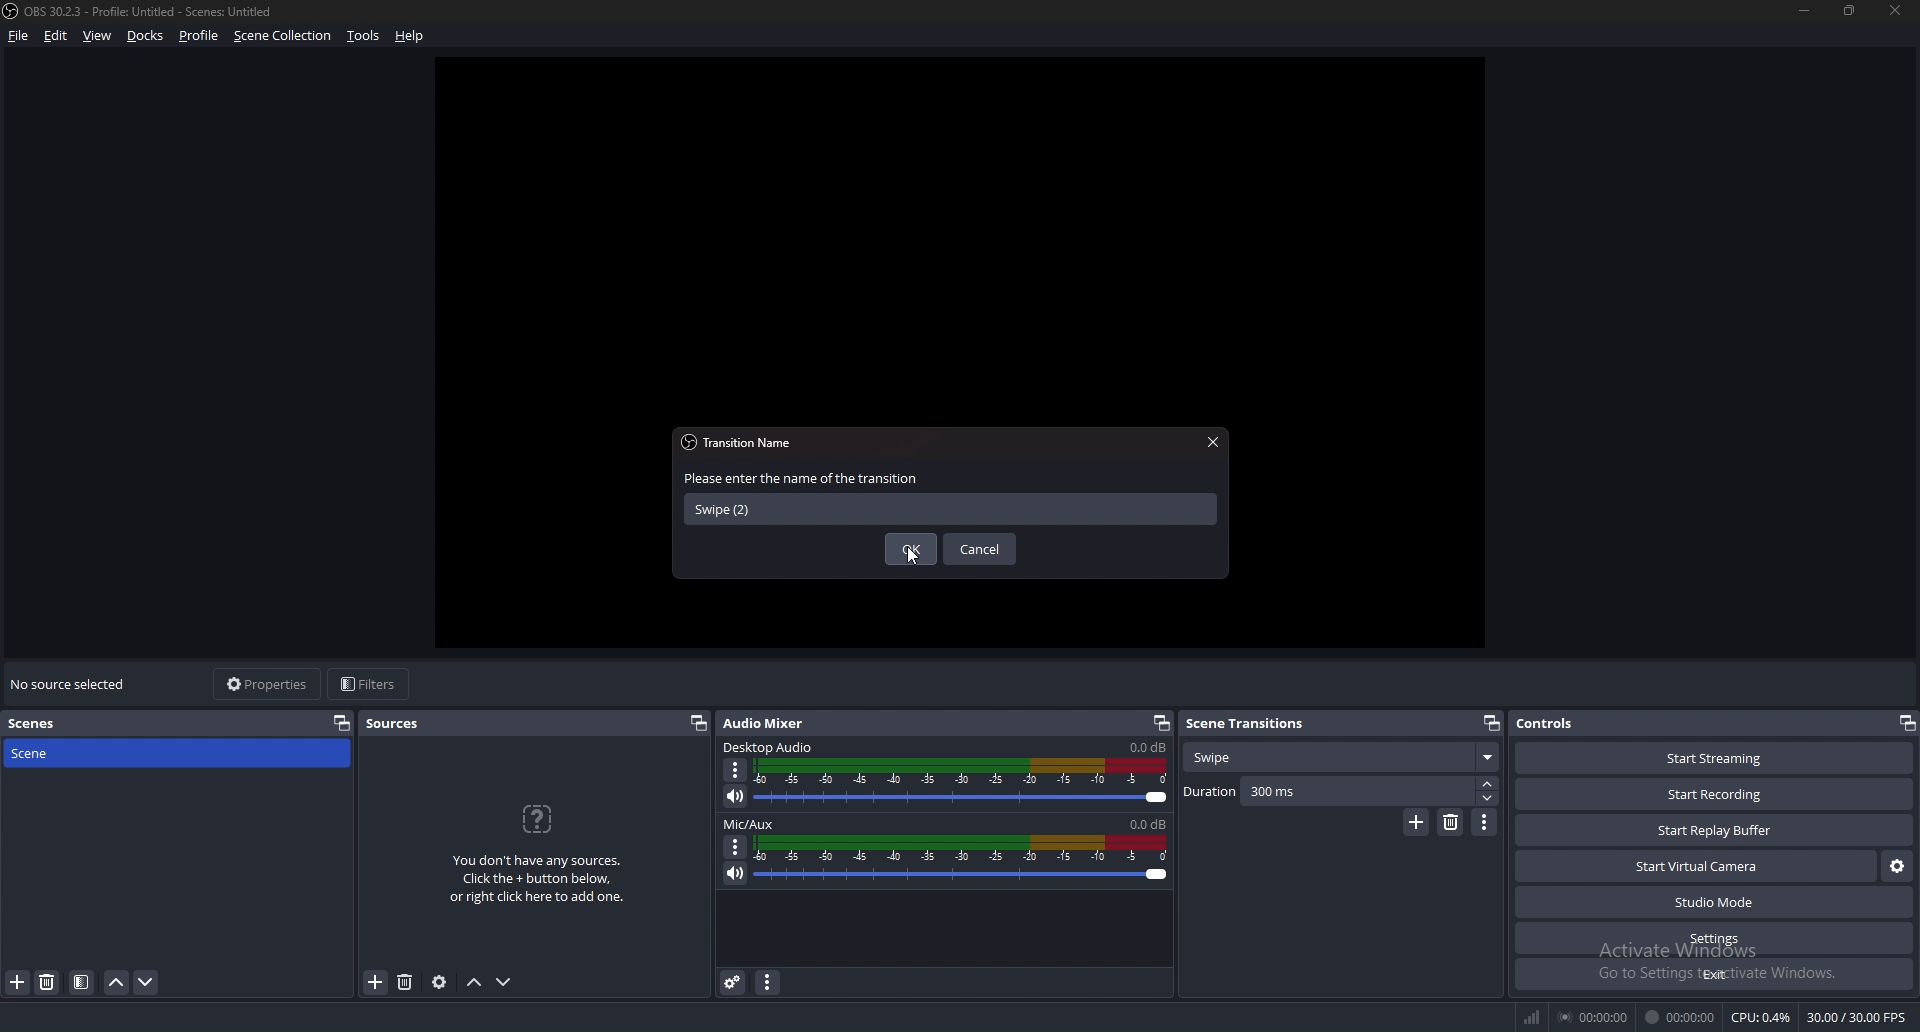 This screenshot has height=1032, width=1920. I want to click on move scene down, so click(146, 983).